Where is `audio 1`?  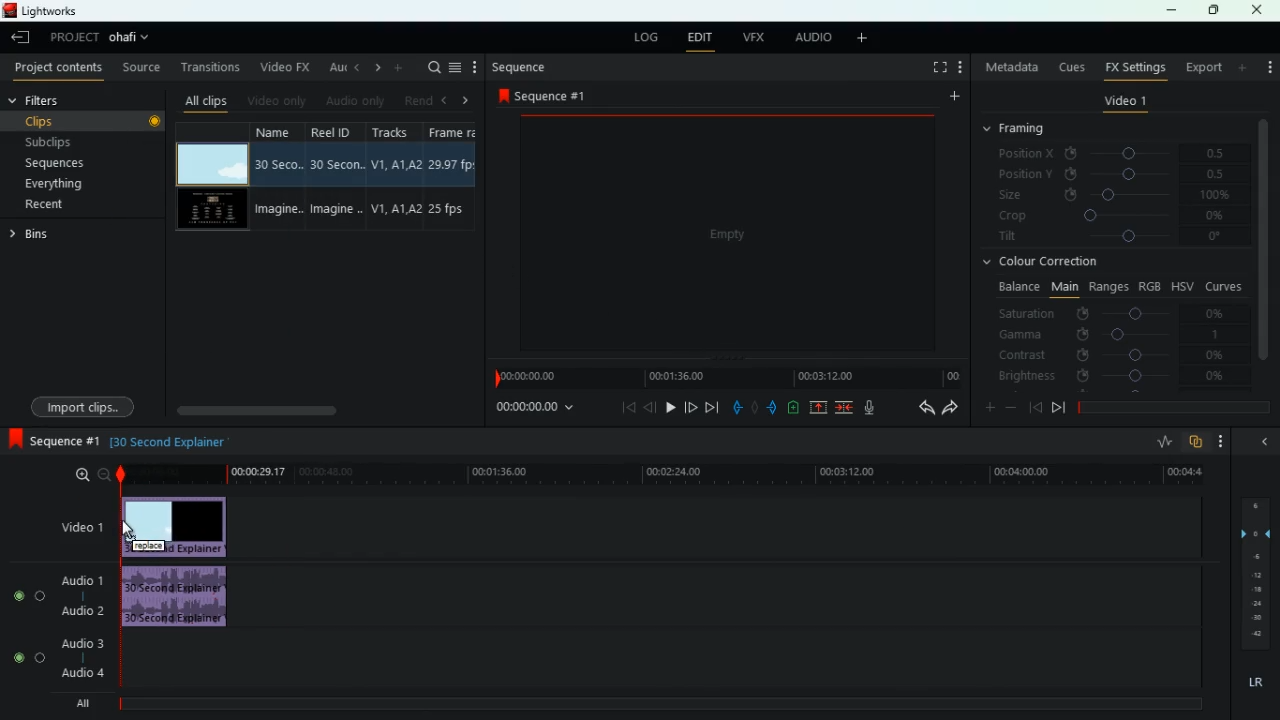
audio 1 is located at coordinates (85, 580).